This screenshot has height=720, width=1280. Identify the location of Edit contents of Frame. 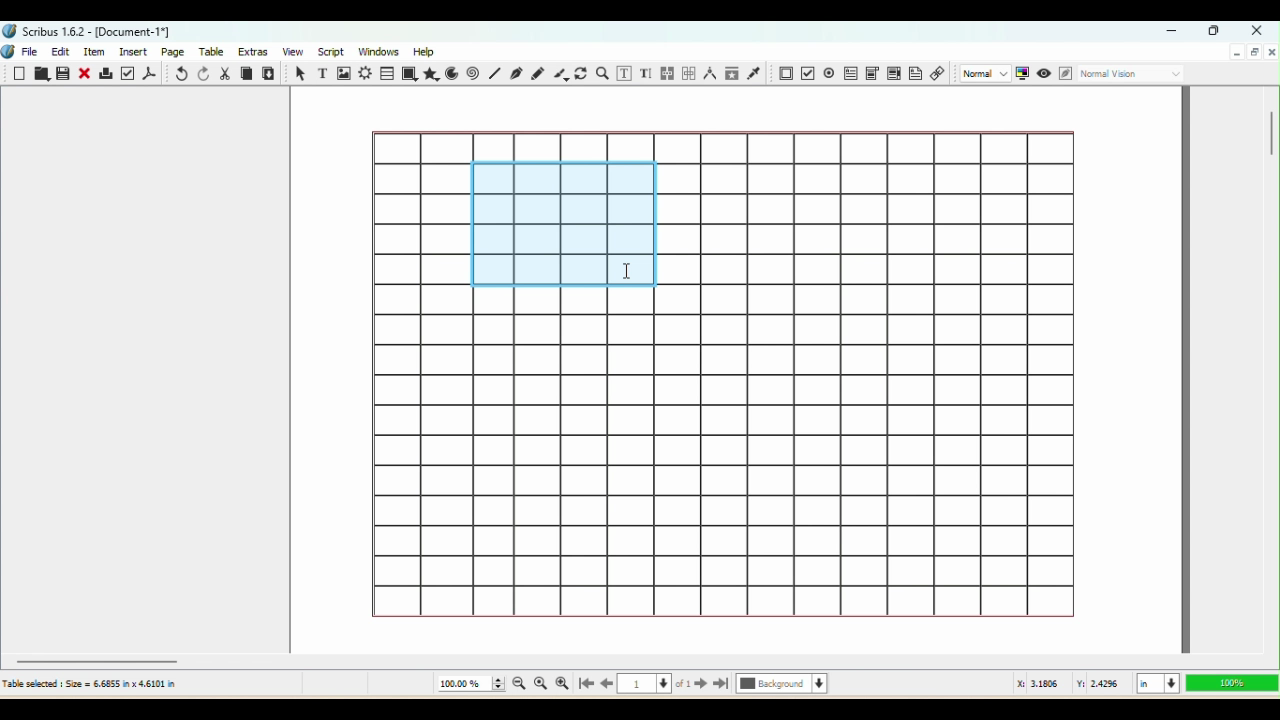
(626, 74).